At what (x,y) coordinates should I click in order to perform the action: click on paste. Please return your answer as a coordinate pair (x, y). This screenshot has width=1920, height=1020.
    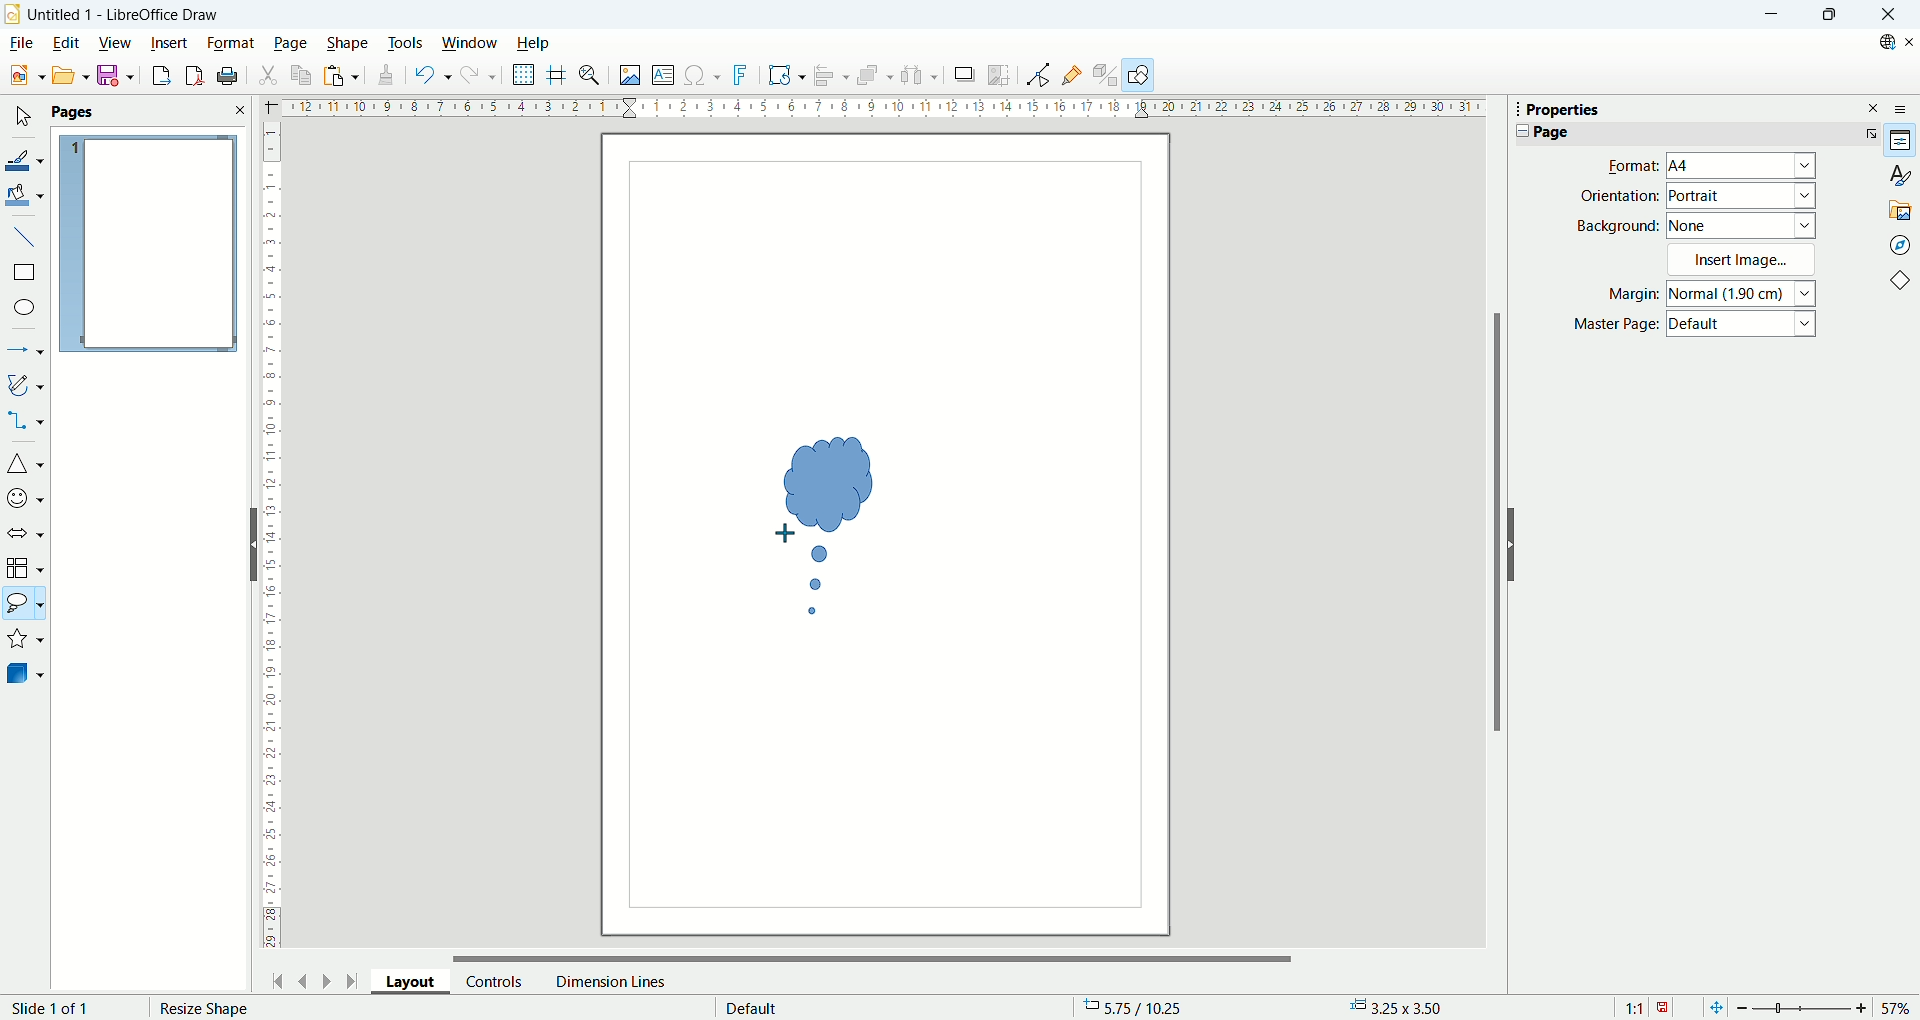
    Looking at the image, I should click on (340, 75).